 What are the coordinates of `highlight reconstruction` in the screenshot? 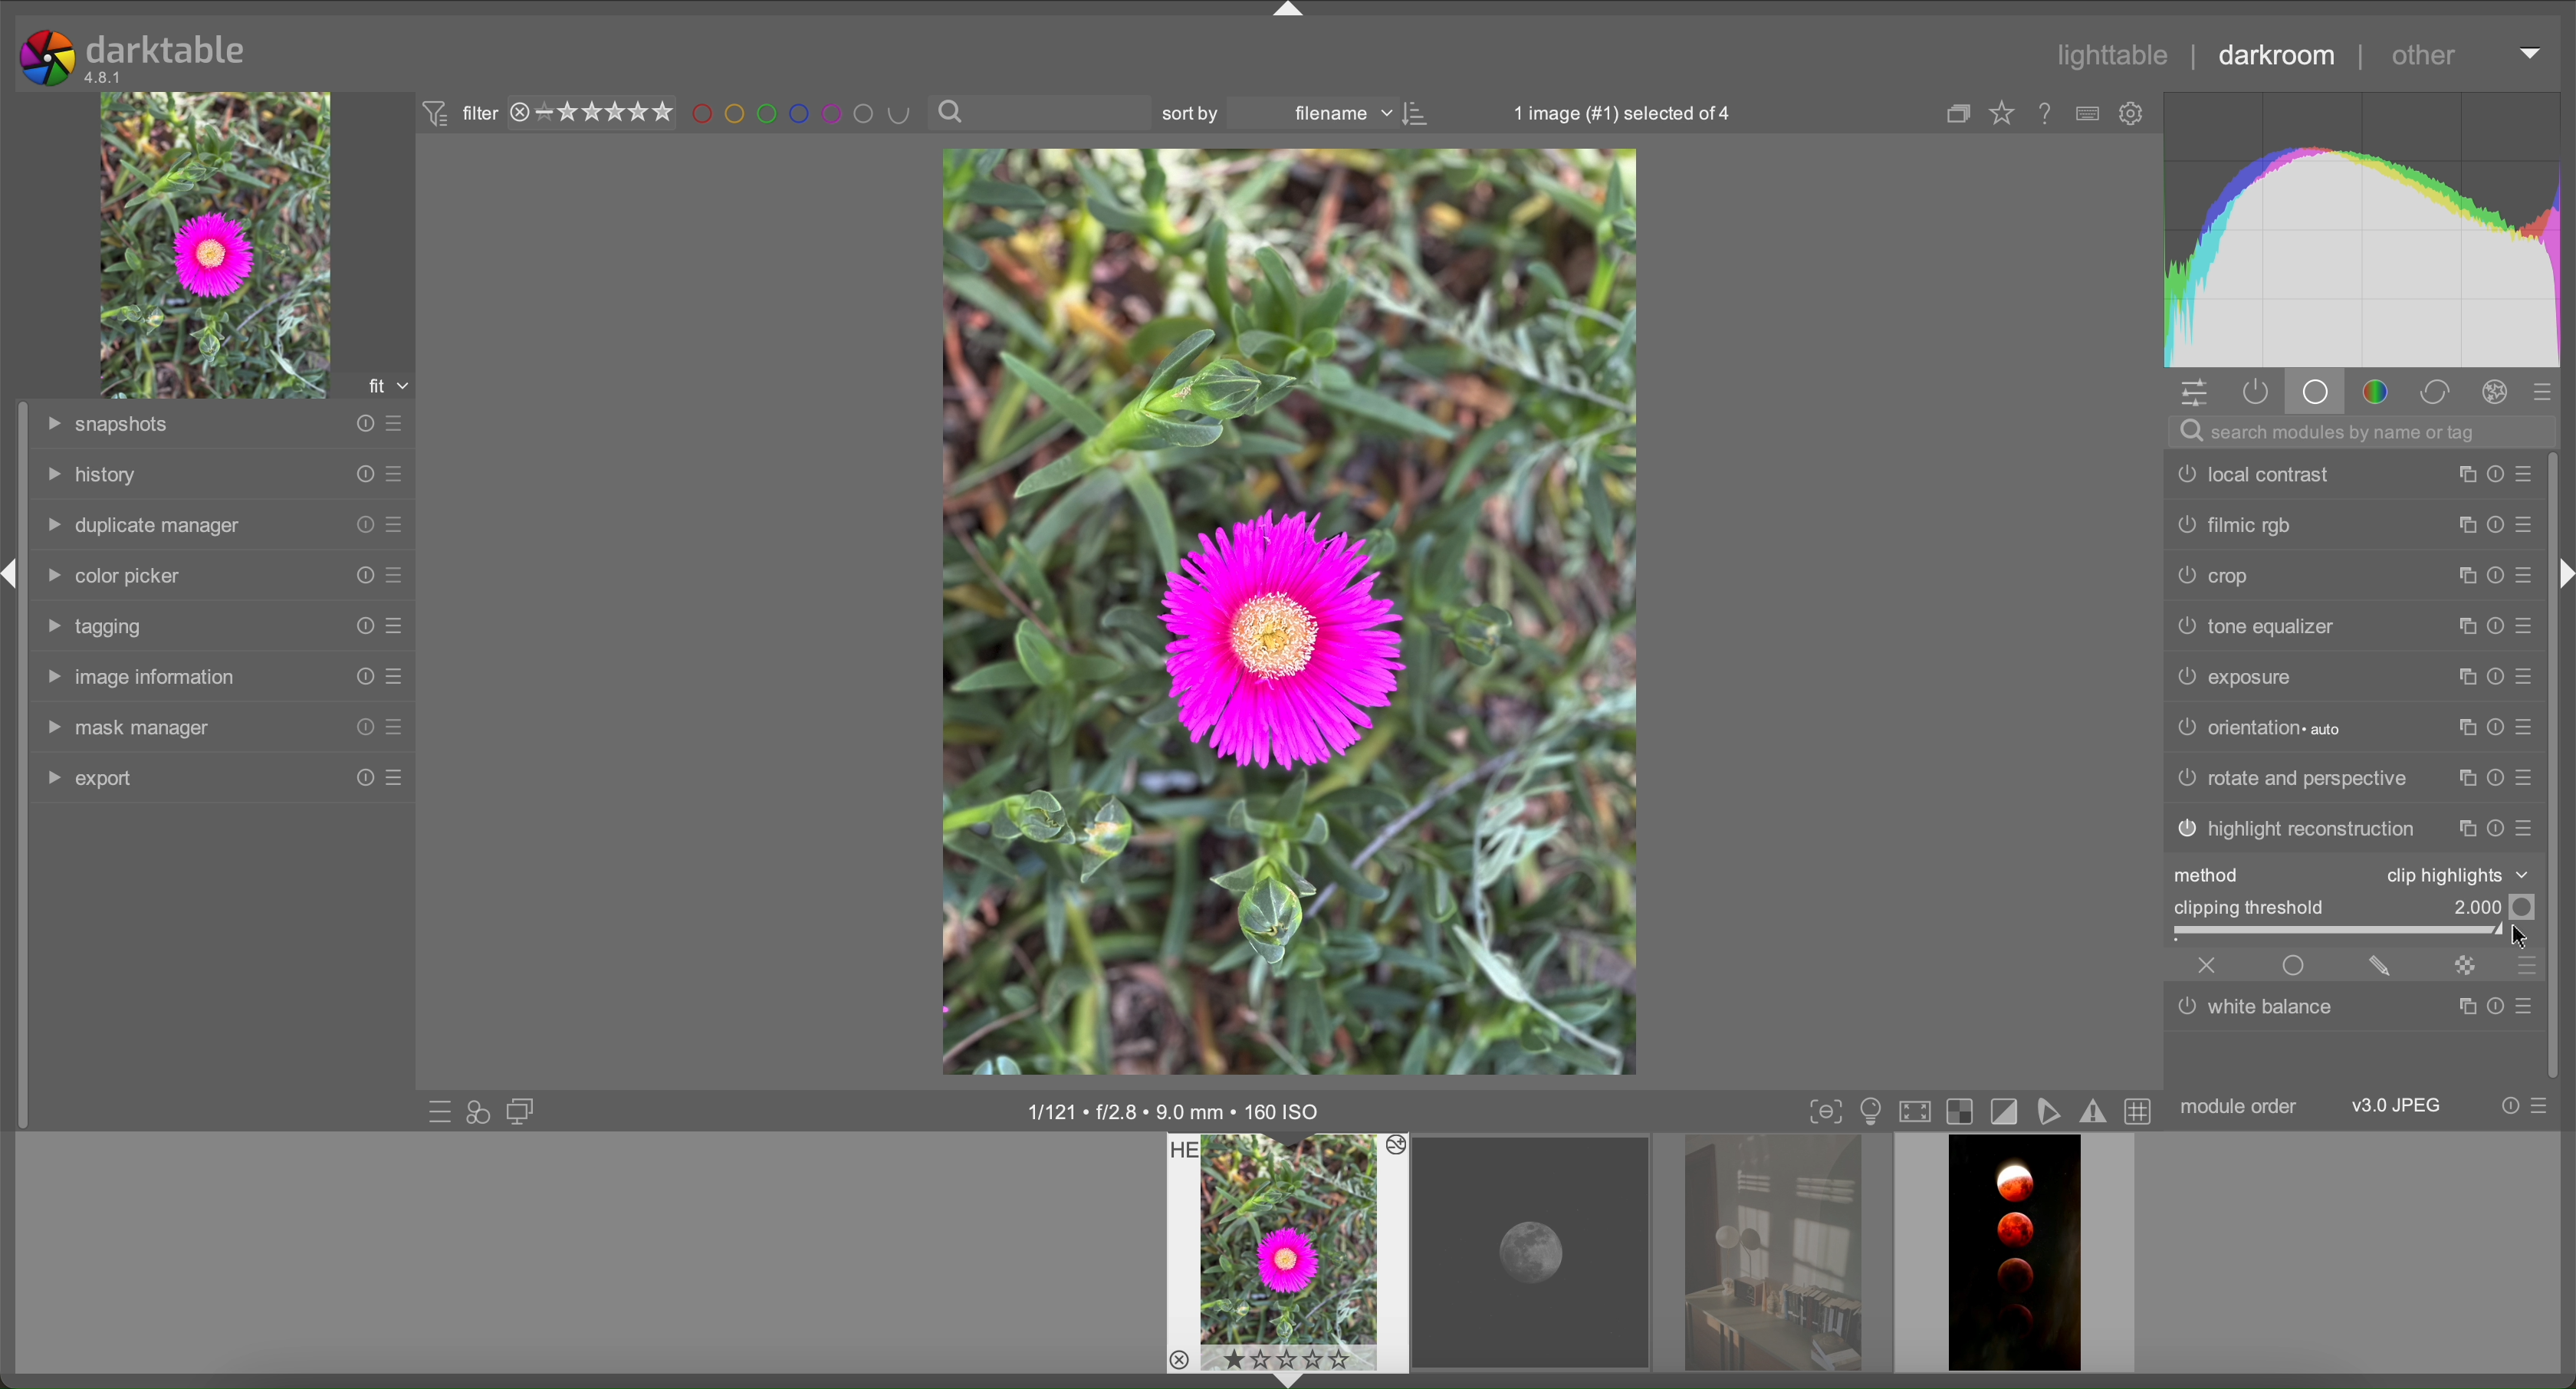 It's located at (2294, 830).